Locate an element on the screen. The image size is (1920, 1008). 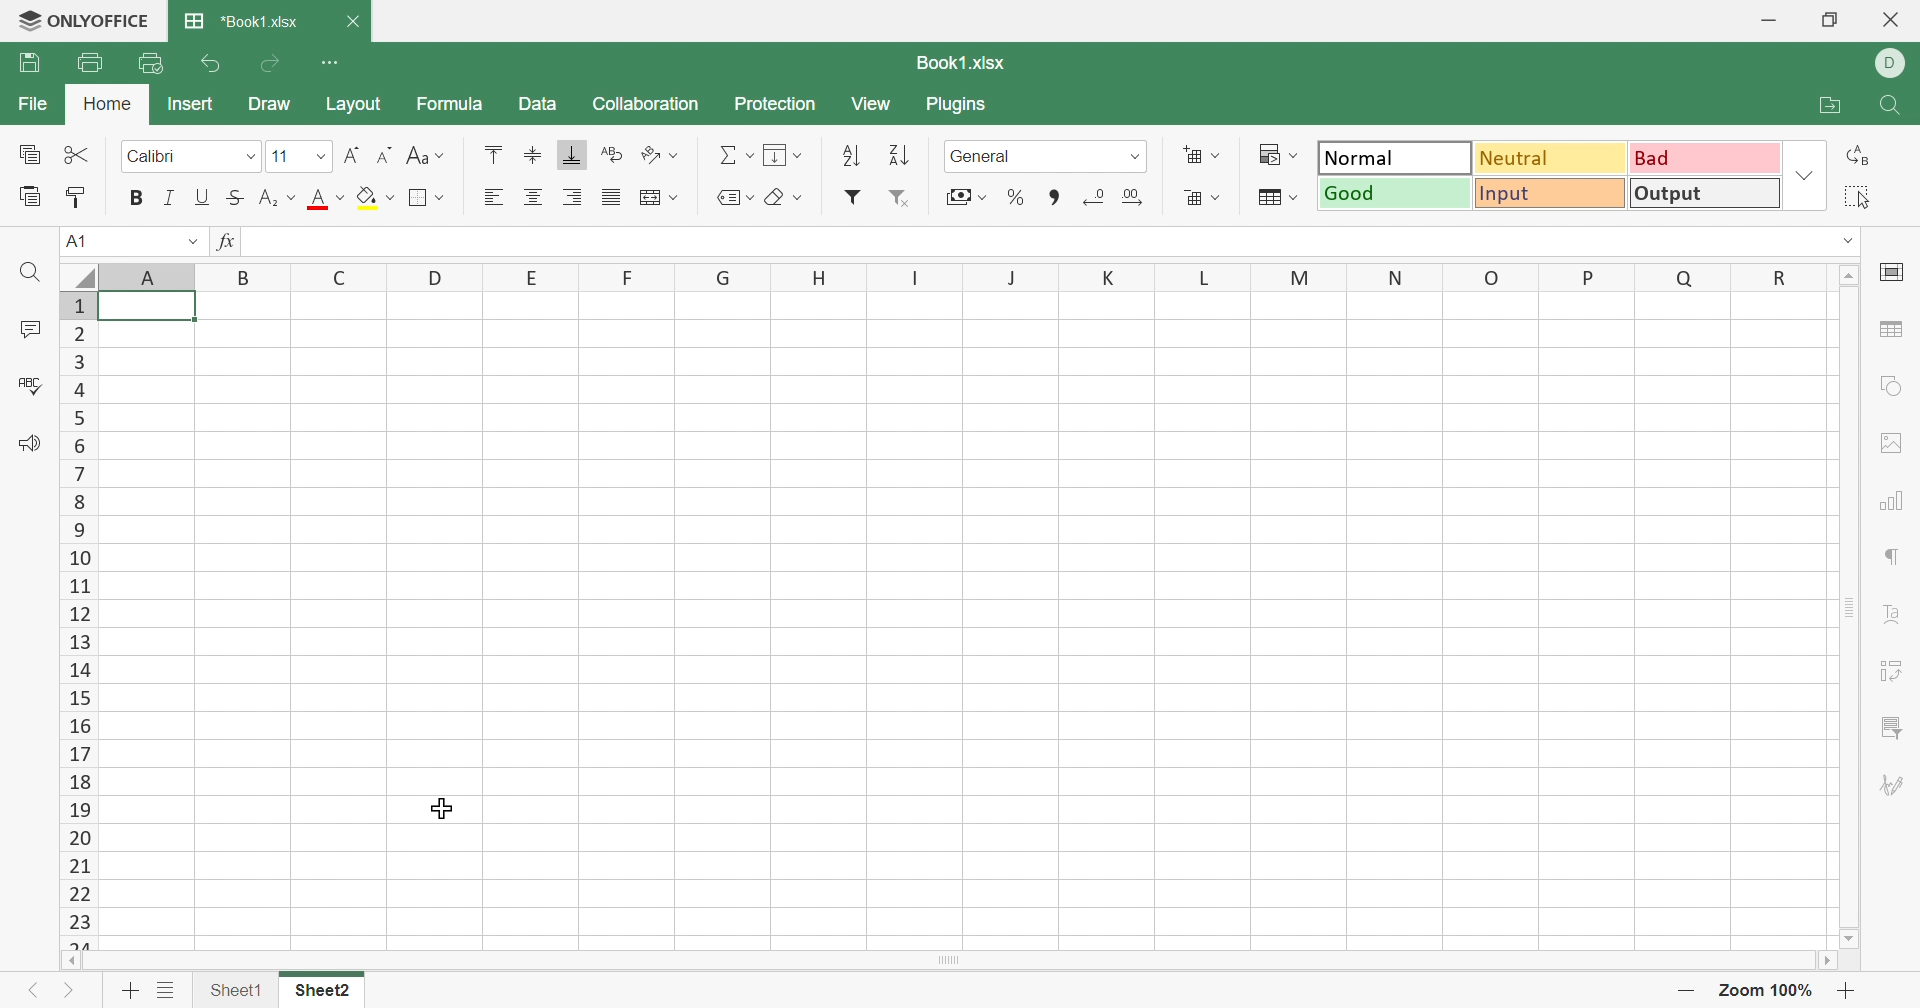
Align Middle is located at coordinates (533, 154).